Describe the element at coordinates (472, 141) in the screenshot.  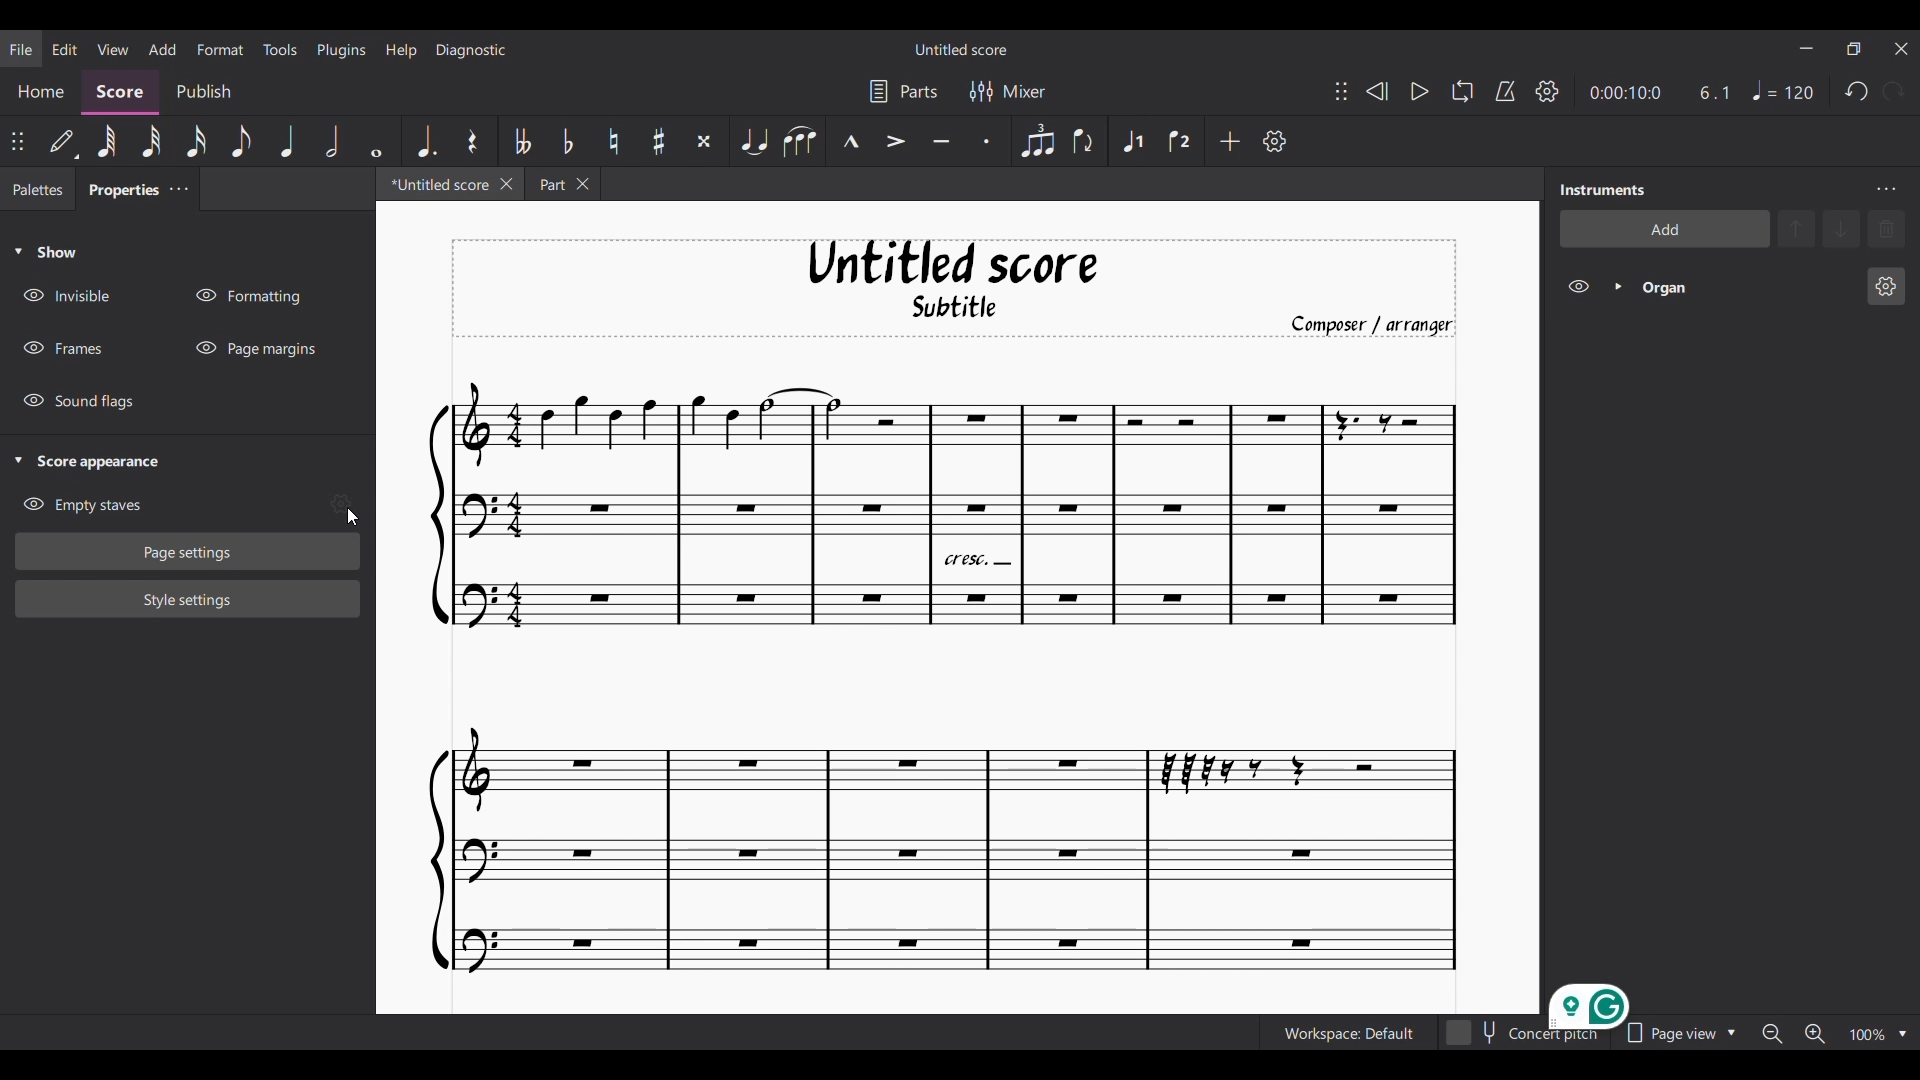
I see `Rest` at that location.